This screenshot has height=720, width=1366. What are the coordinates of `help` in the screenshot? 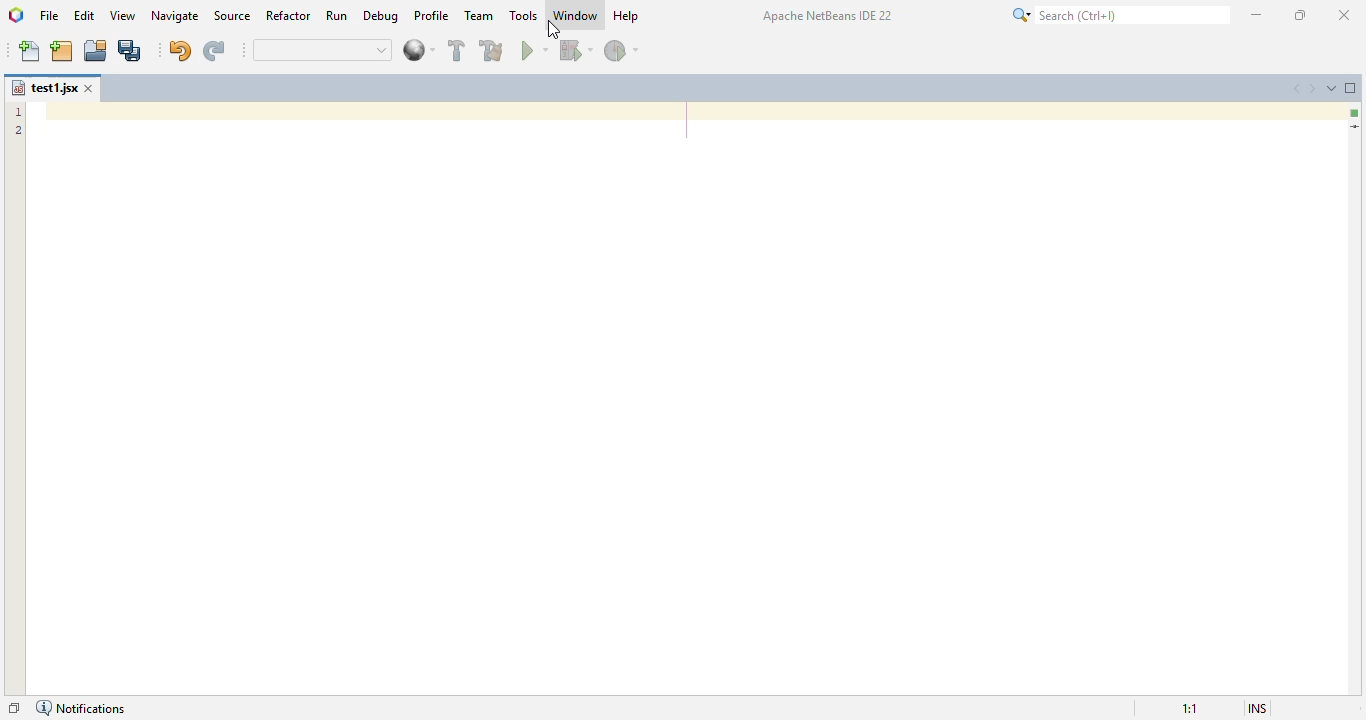 It's located at (626, 16).